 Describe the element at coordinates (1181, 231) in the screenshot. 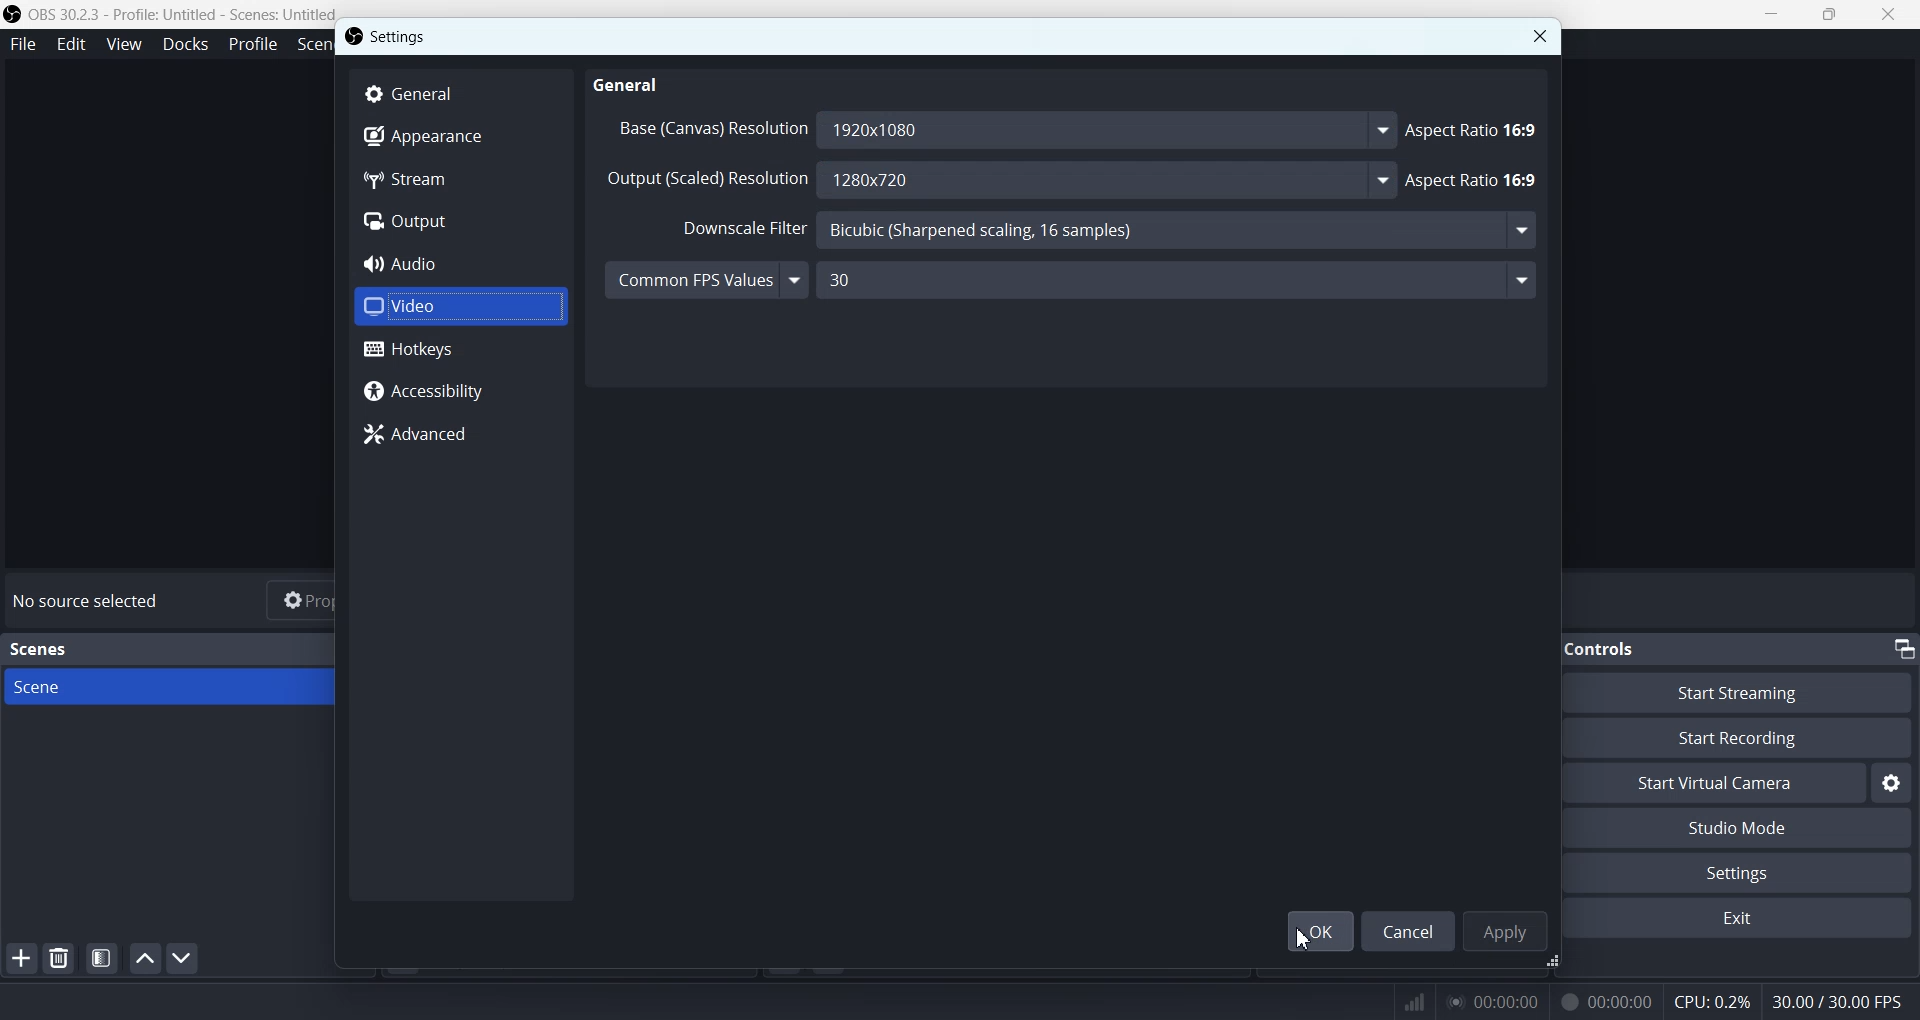

I see `Biscubic` at that location.